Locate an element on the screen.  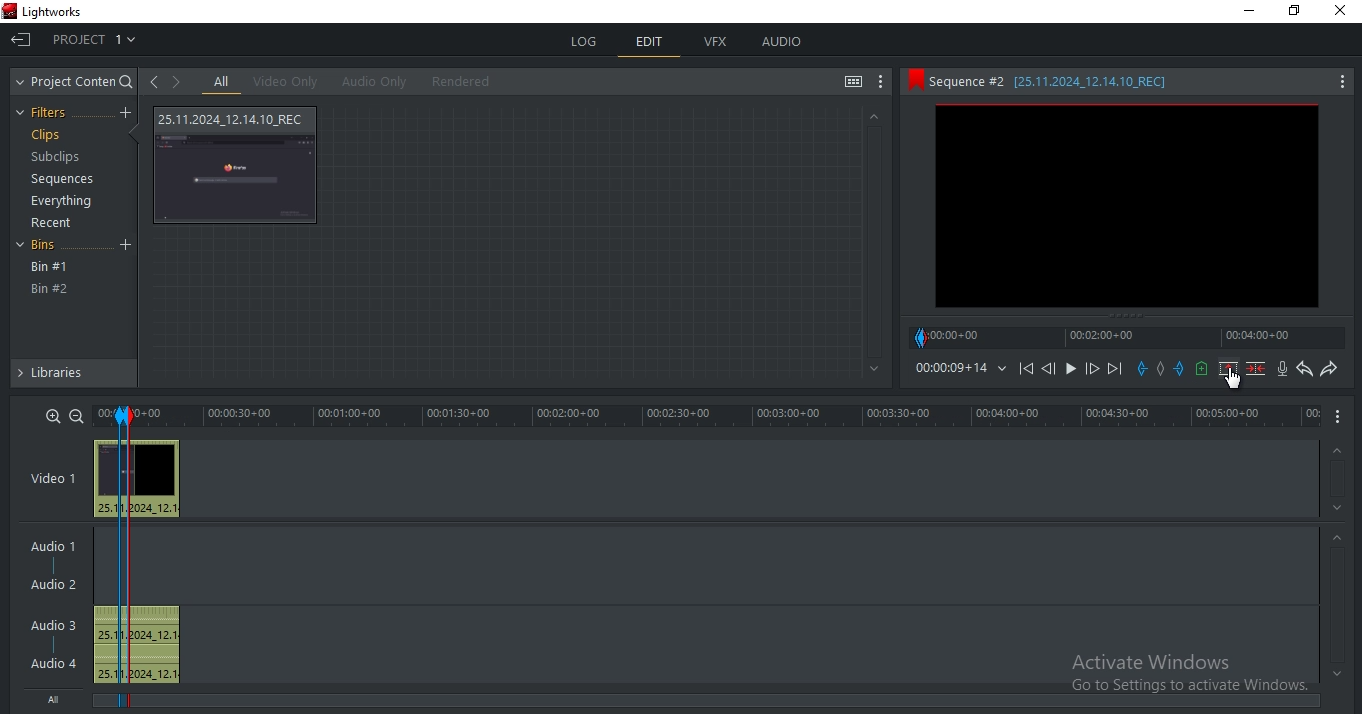
remove marked section is located at coordinates (1229, 368).